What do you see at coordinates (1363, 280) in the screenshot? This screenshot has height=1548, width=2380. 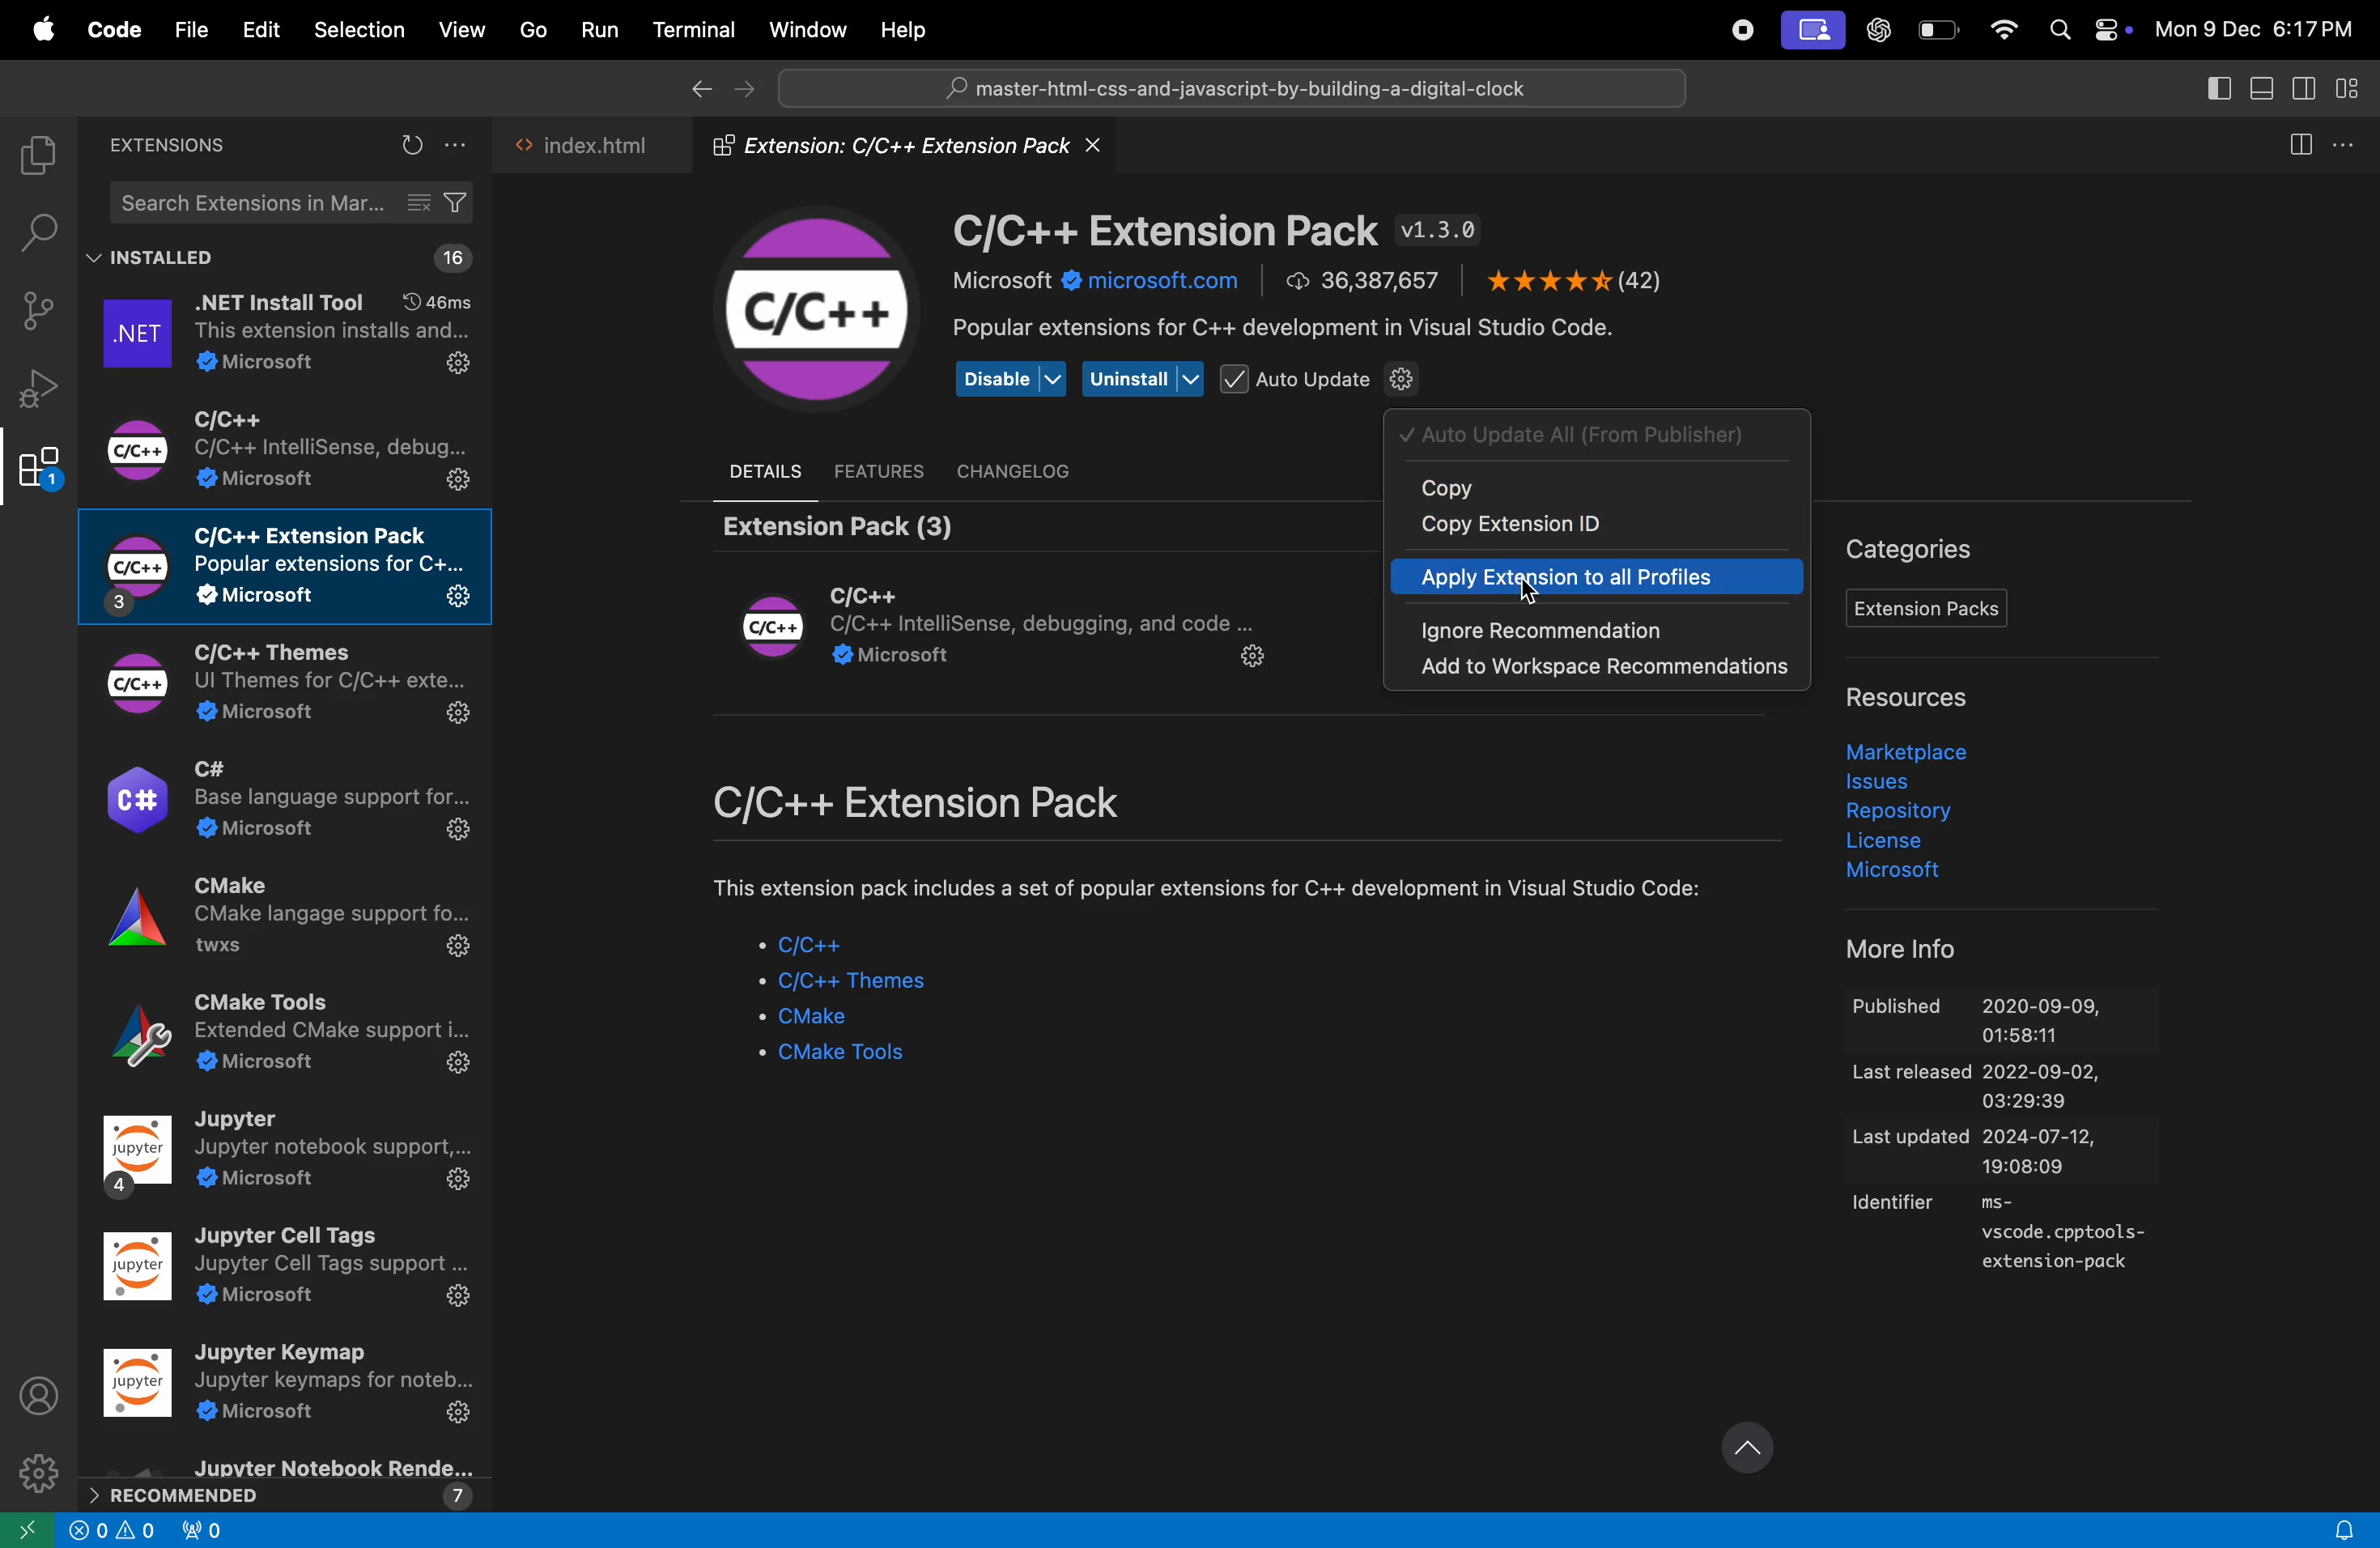 I see `number of downloads` at bounding box center [1363, 280].